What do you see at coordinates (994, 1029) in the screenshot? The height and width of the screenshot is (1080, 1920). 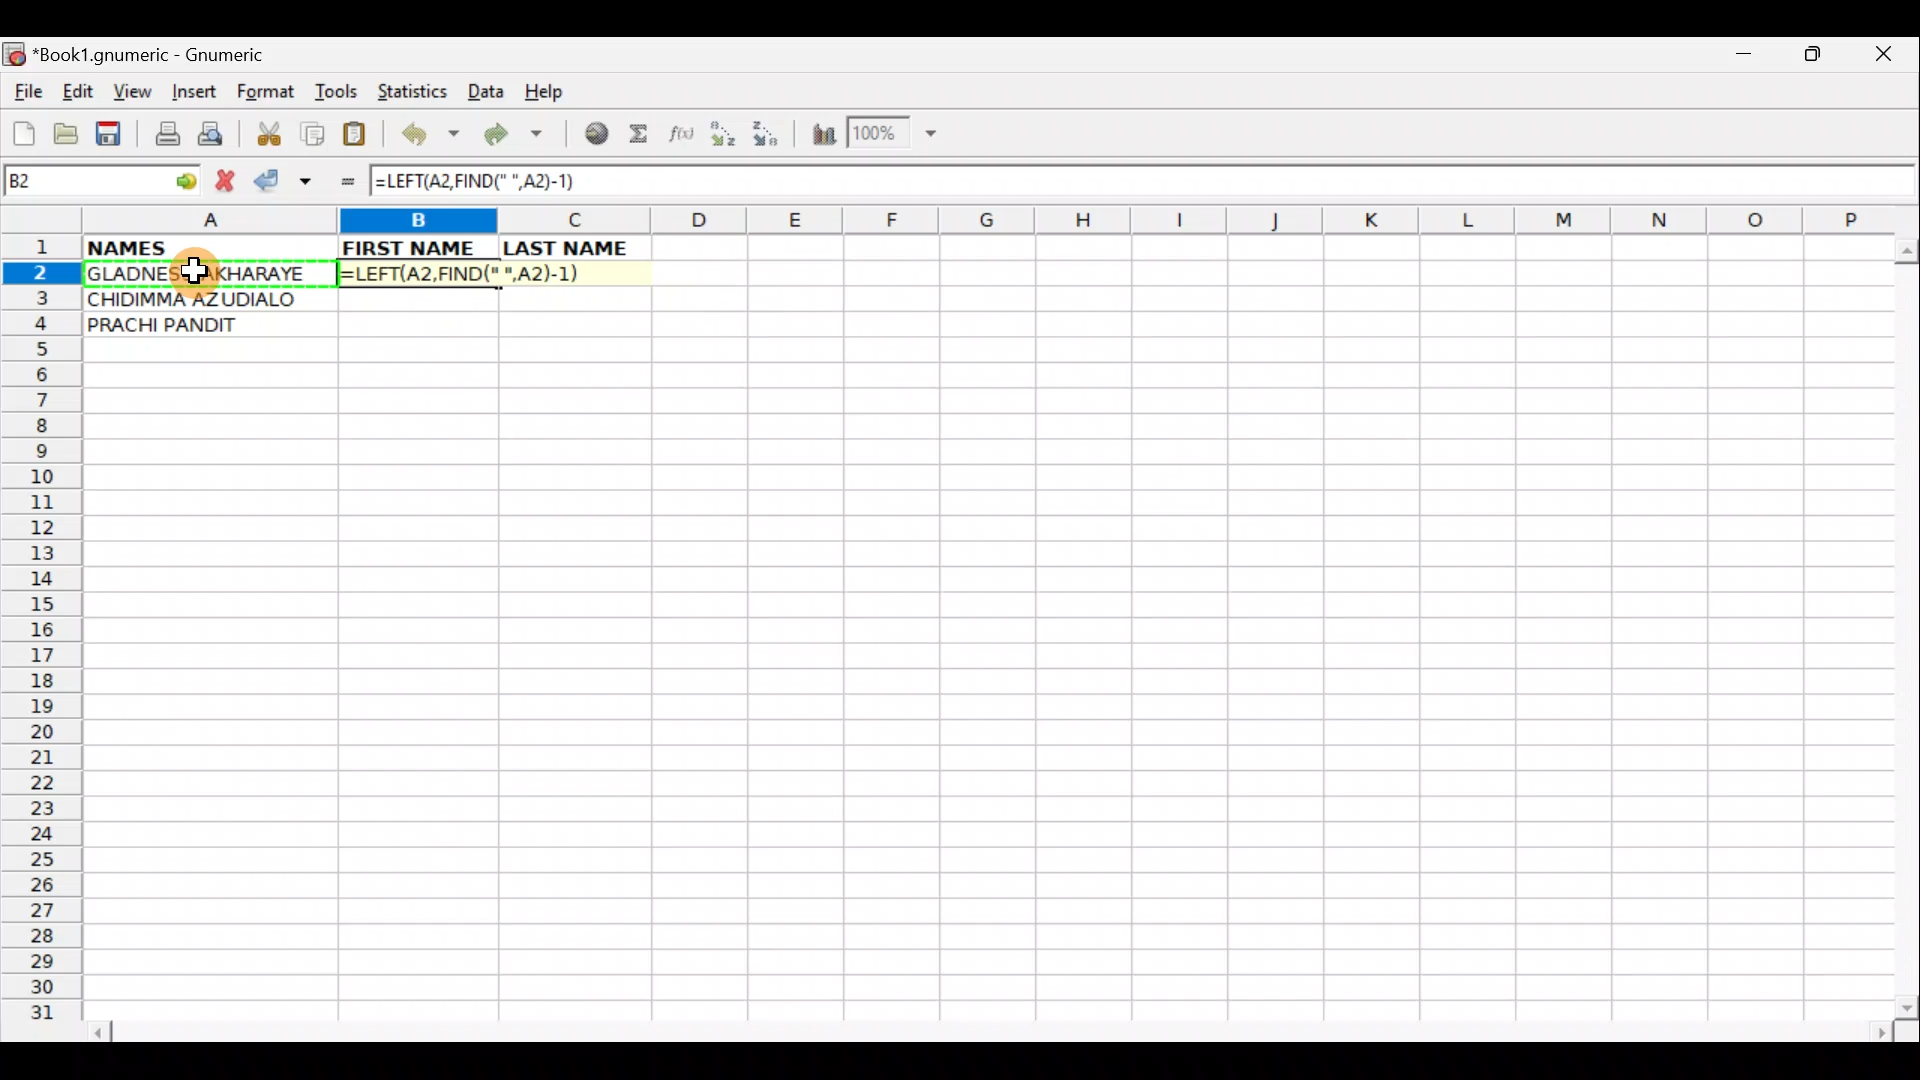 I see `Scroll bar` at bounding box center [994, 1029].